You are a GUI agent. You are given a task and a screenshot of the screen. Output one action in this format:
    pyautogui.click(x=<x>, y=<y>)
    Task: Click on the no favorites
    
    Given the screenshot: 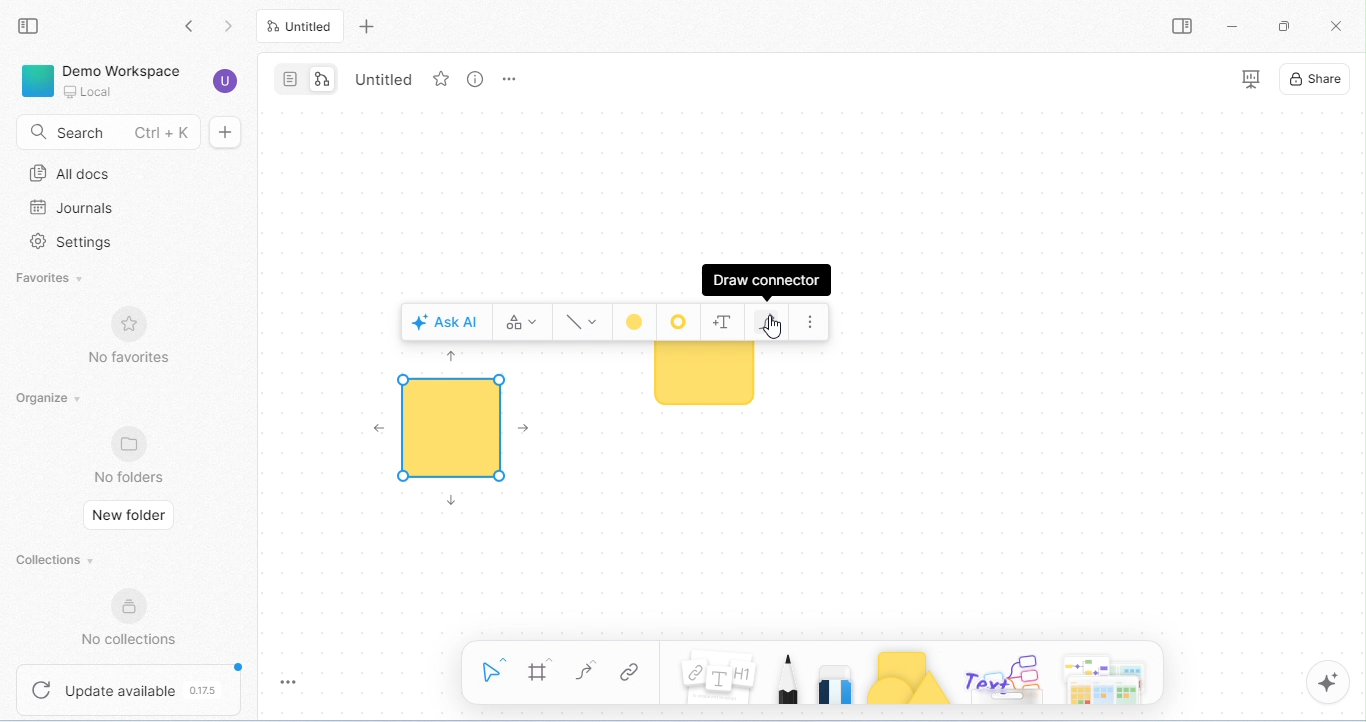 What is the action you would take?
    pyautogui.click(x=128, y=338)
    